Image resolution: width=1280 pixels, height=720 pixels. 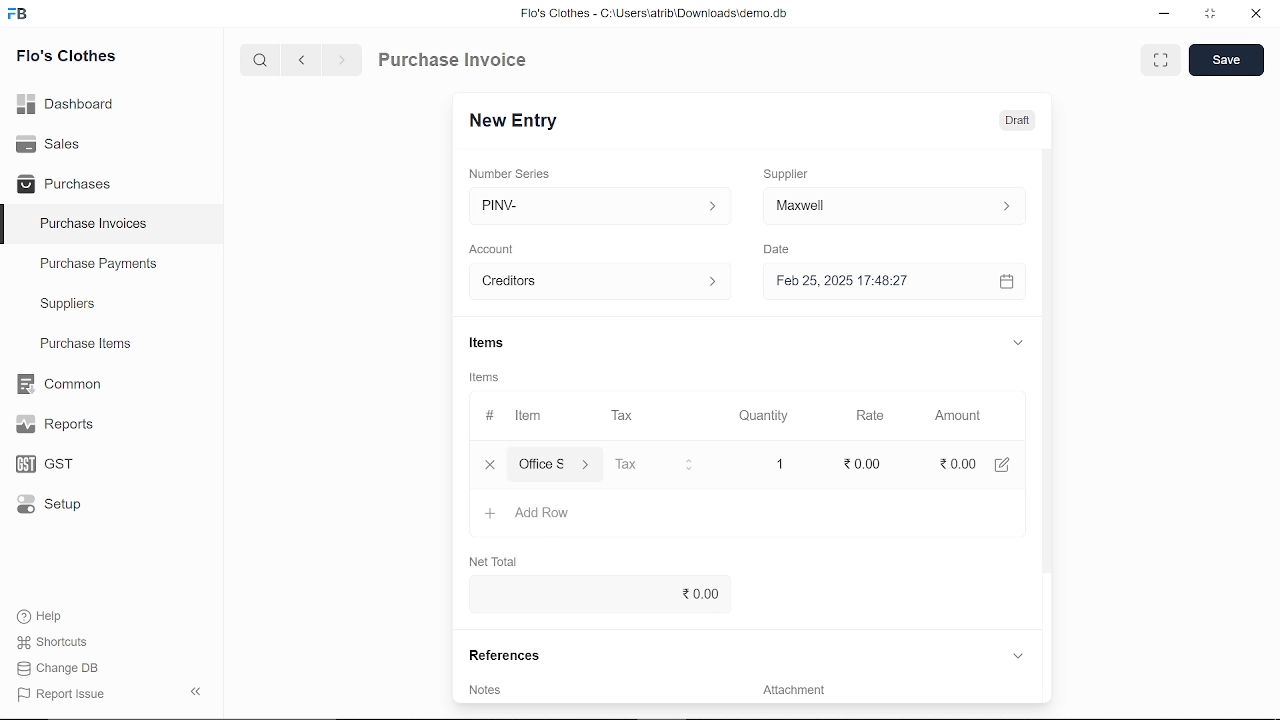 I want to click on creditors, so click(x=596, y=280).